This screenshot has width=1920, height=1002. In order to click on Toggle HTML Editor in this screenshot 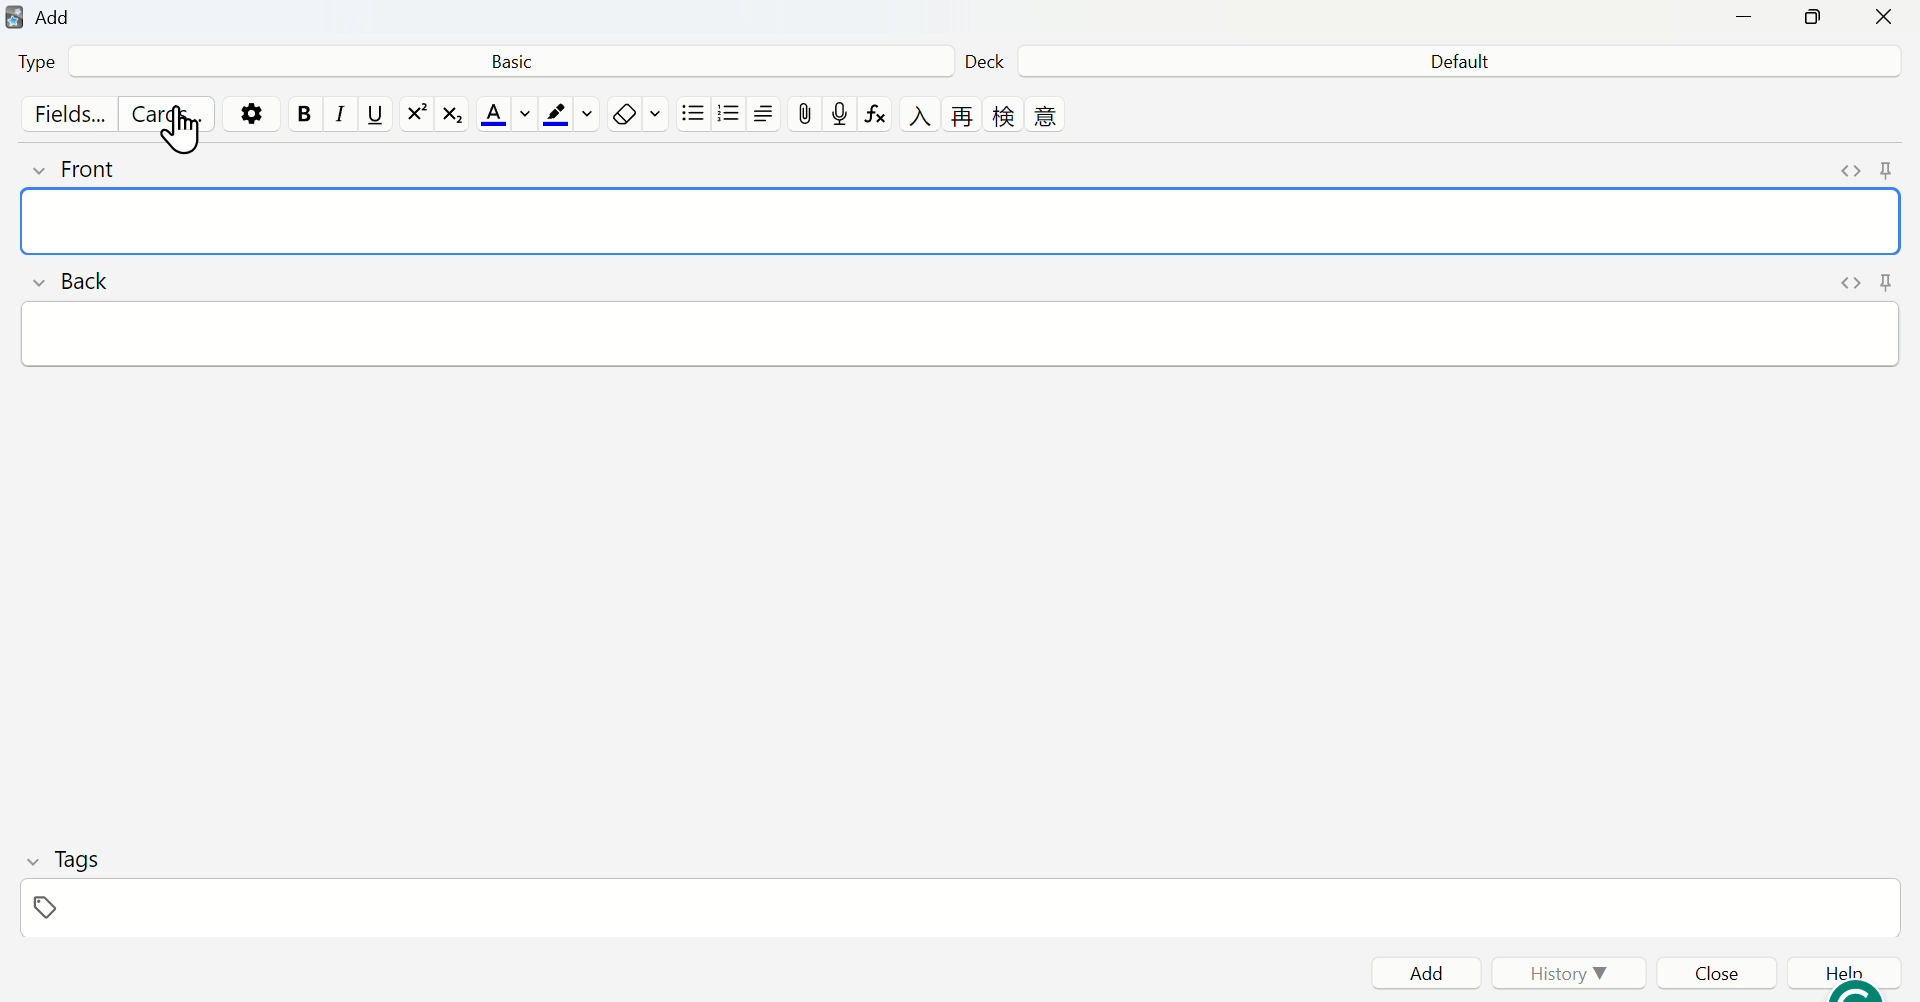, I will do `click(1851, 167)`.